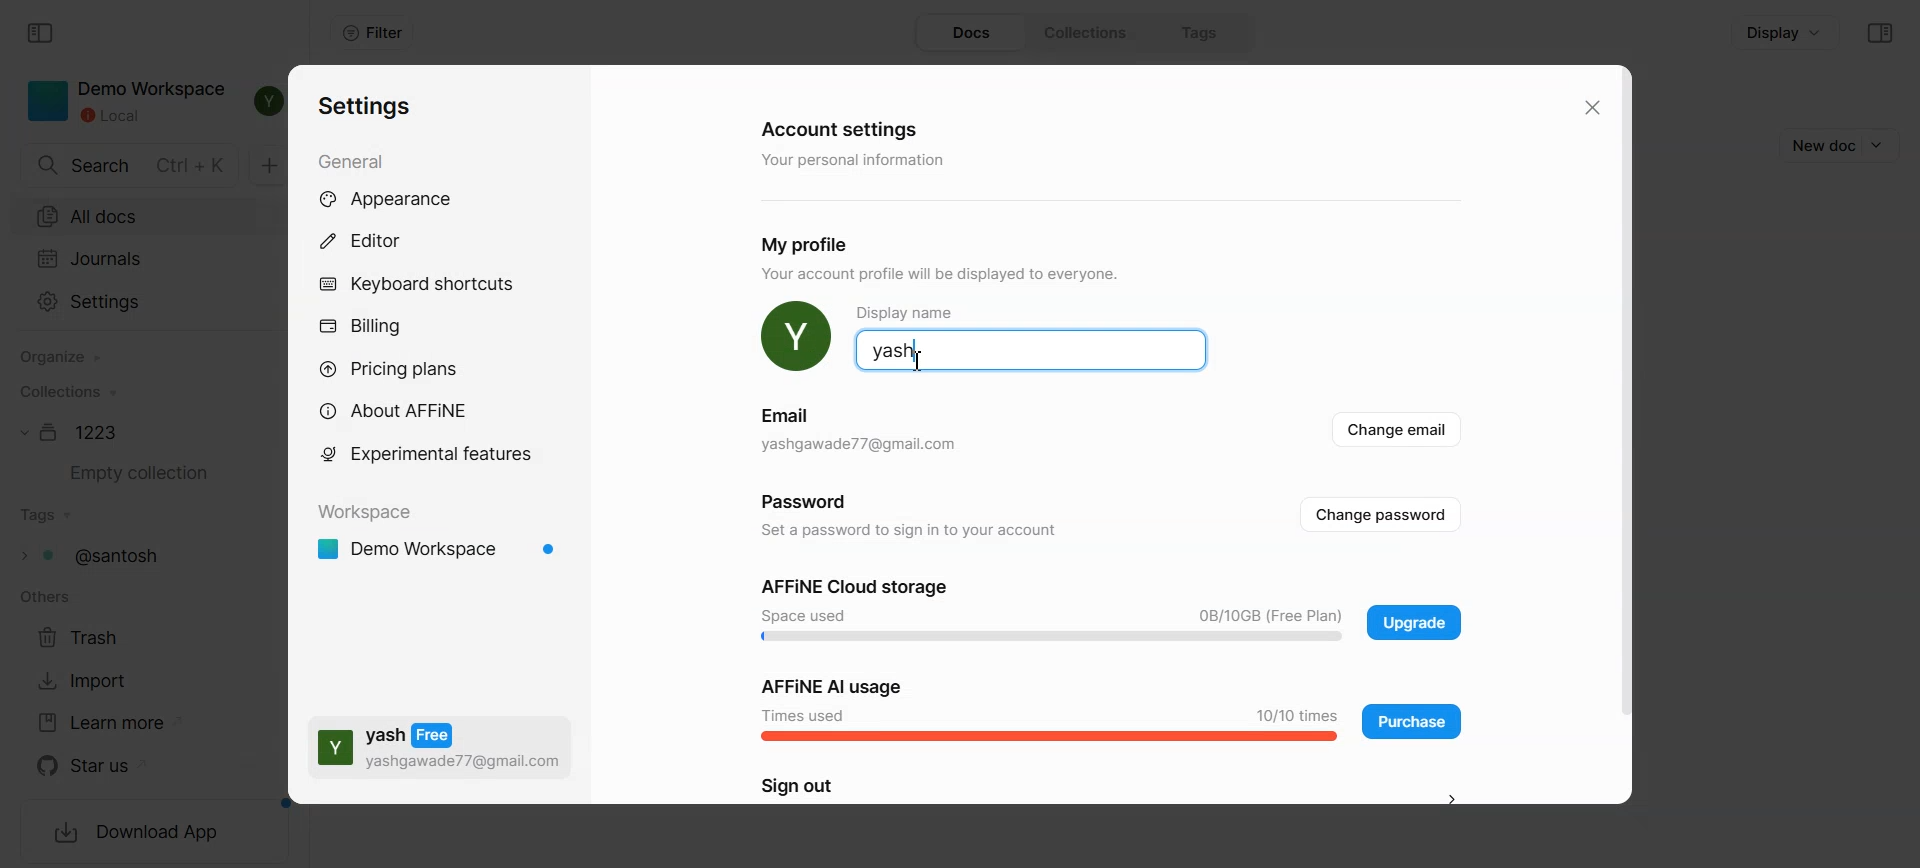  What do you see at coordinates (373, 240) in the screenshot?
I see `Editor` at bounding box center [373, 240].